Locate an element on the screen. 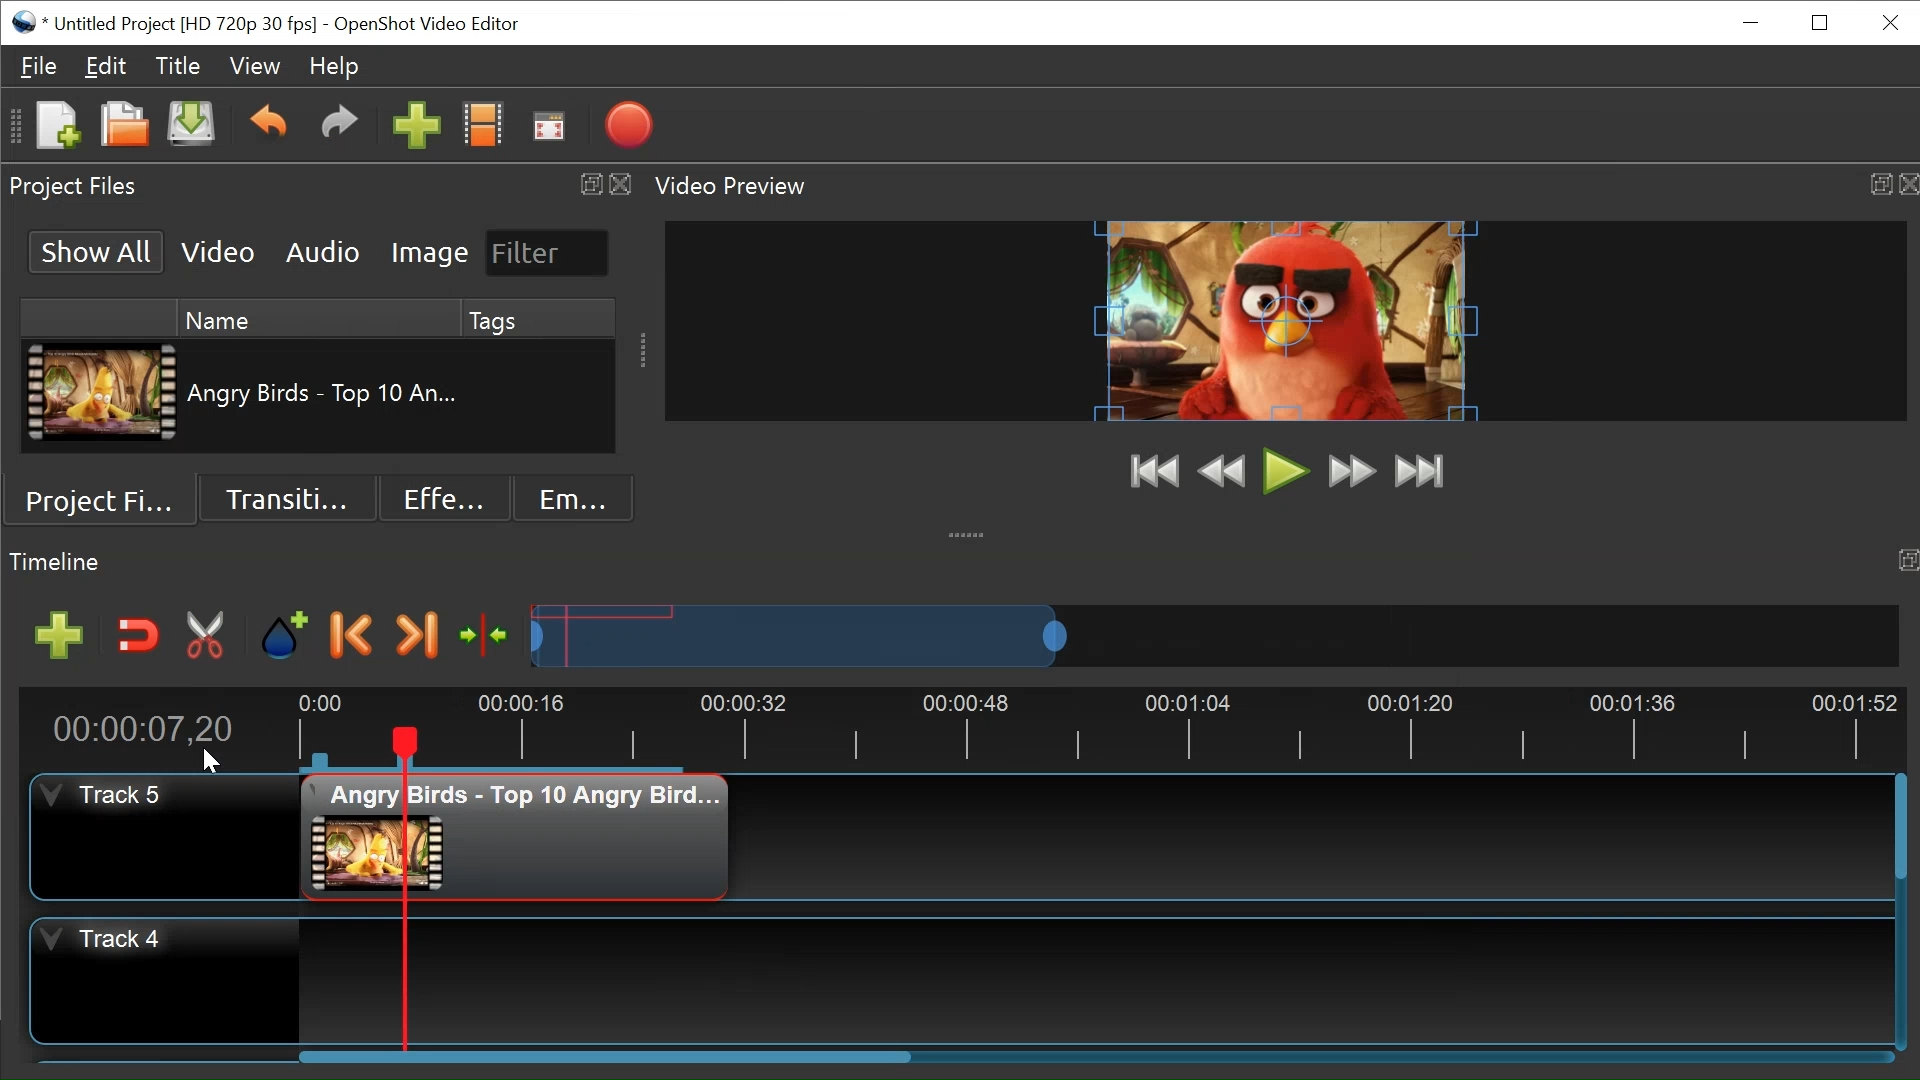 Image resolution: width=1920 pixels, height=1080 pixels. collapse is located at coordinates (971, 532).